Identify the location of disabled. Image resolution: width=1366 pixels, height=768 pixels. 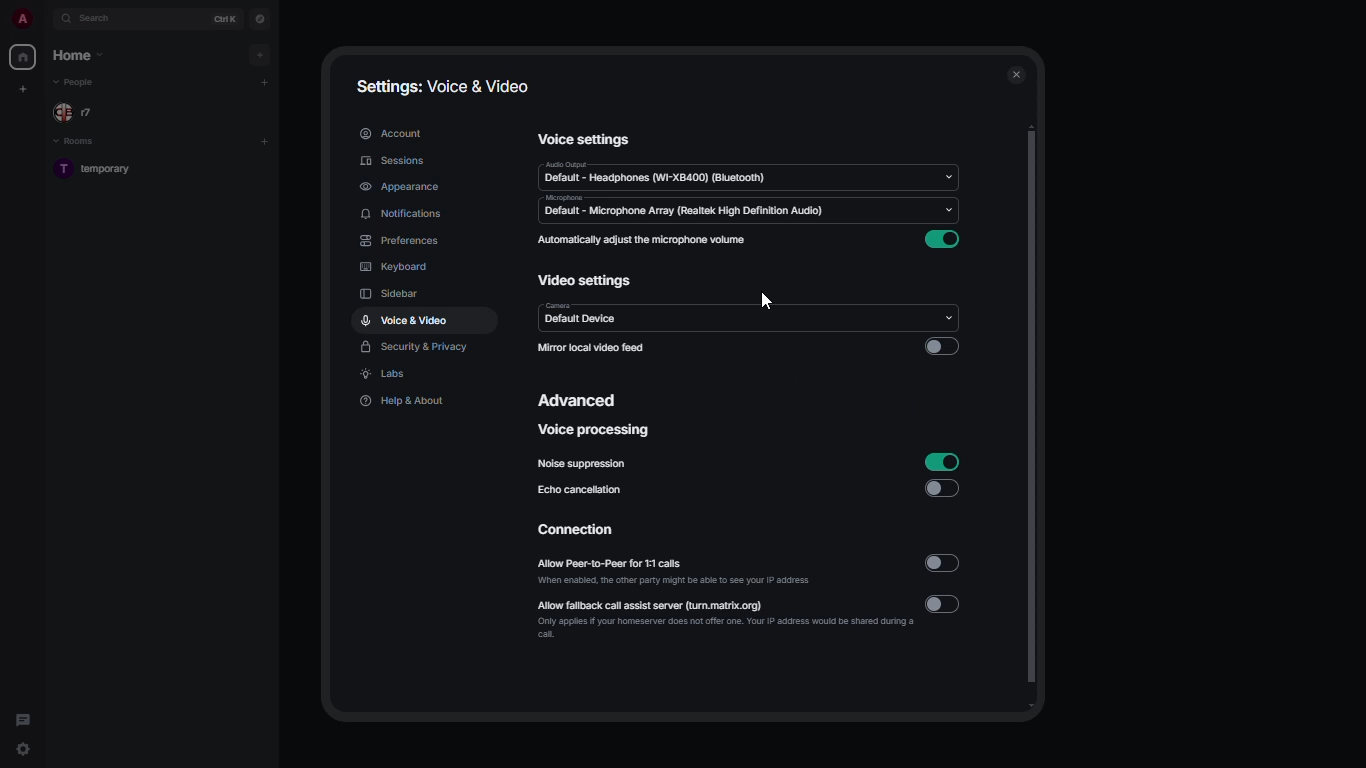
(941, 346).